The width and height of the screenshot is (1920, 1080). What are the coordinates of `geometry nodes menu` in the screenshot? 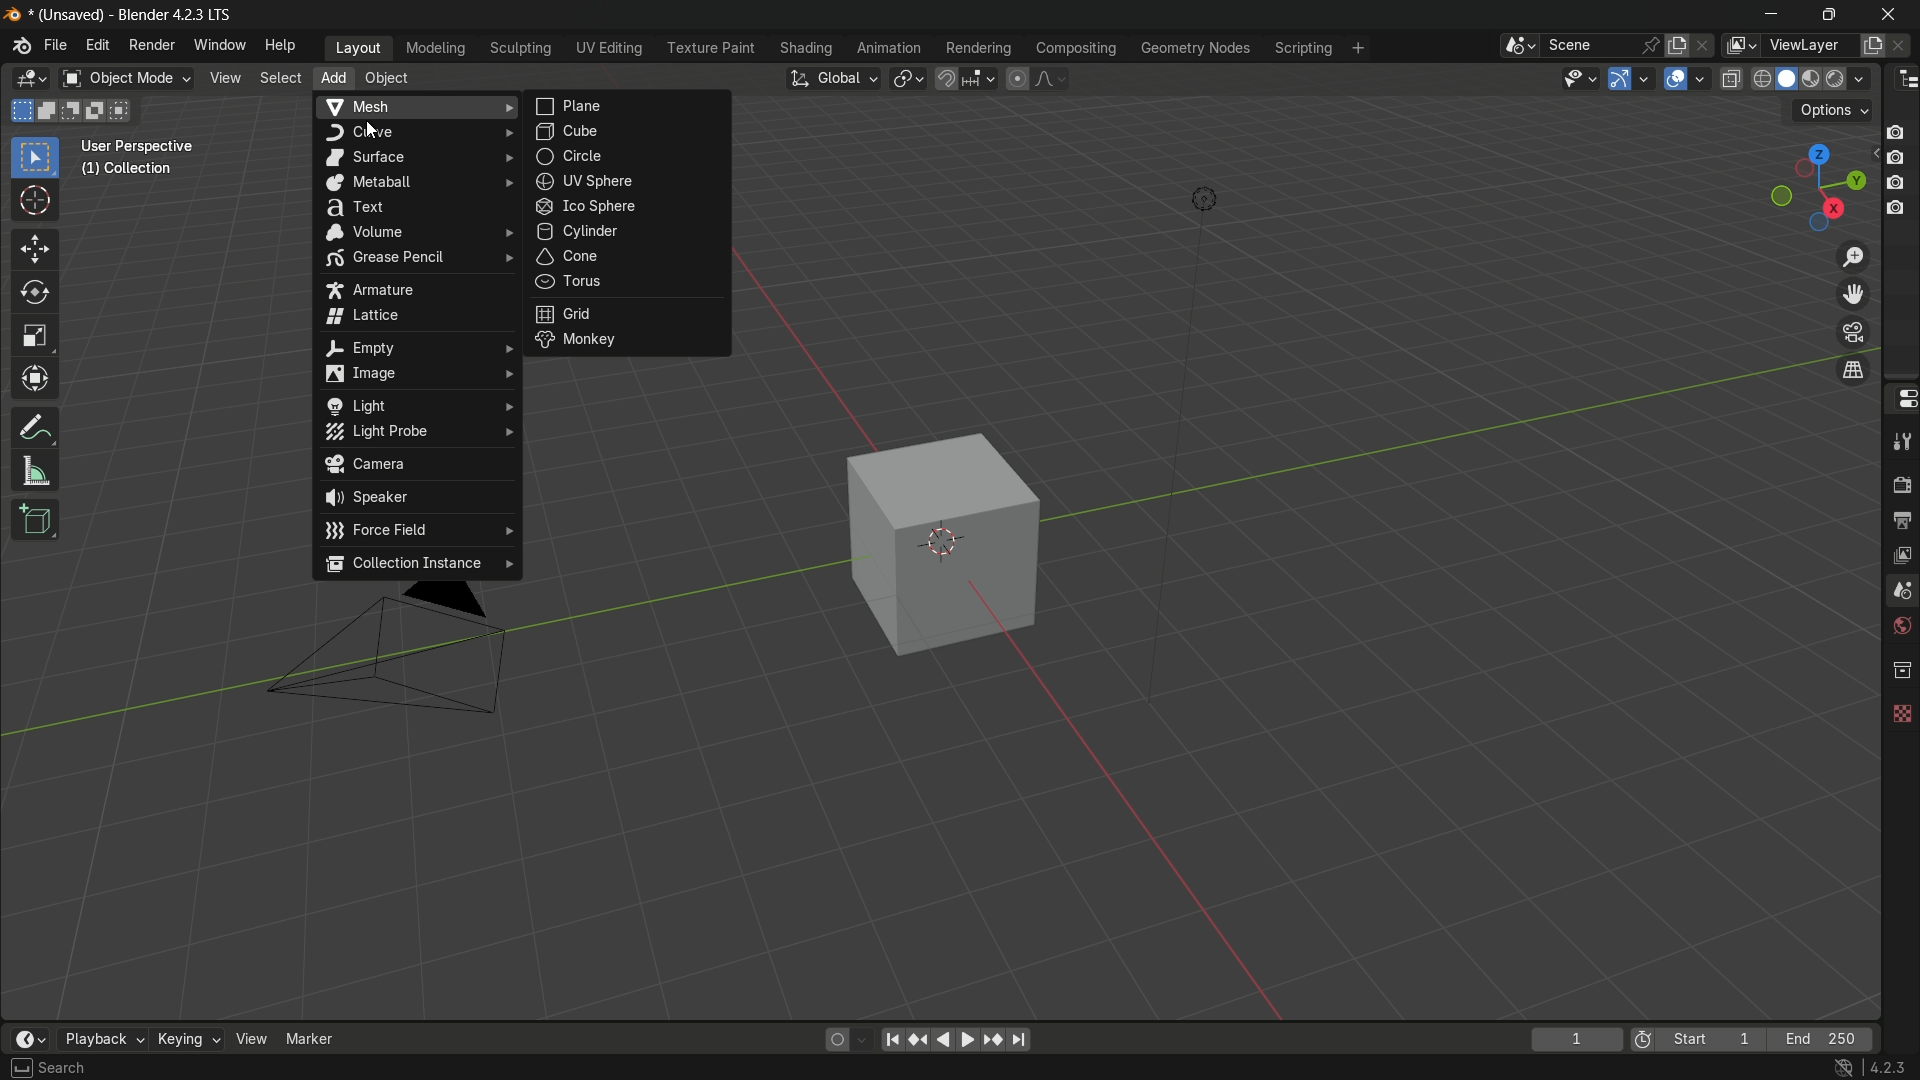 It's located at (1196, 49).